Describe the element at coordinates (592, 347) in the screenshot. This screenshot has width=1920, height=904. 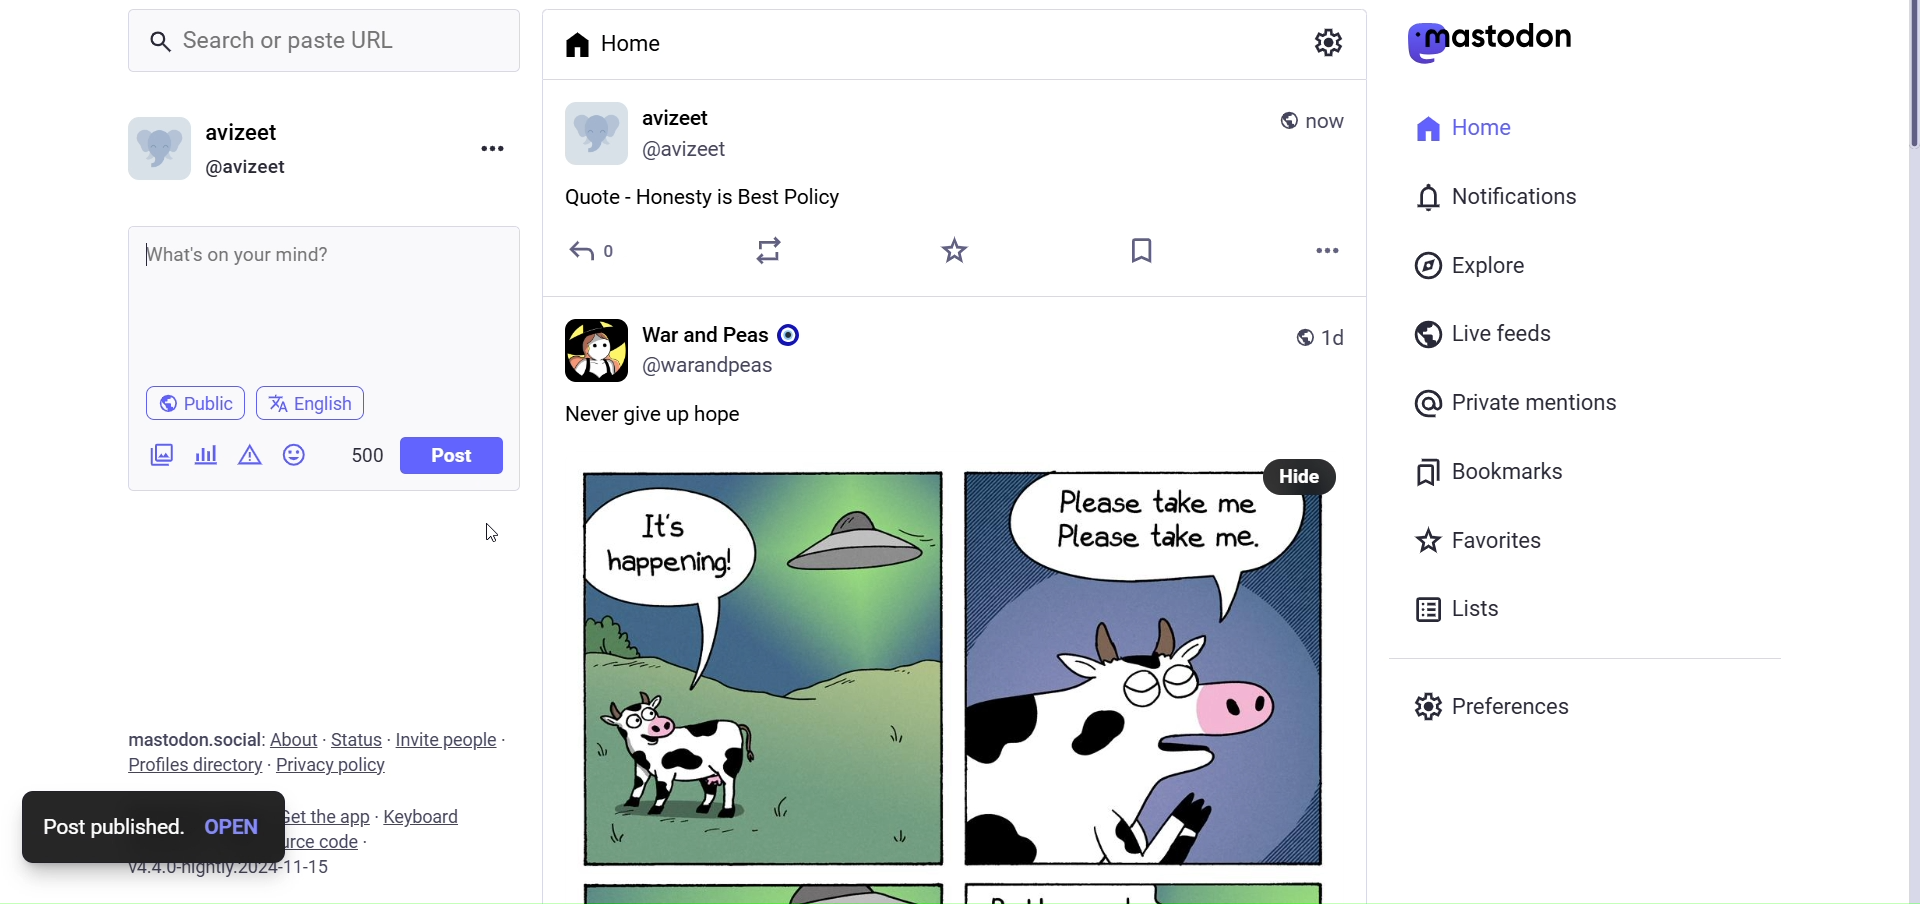
I see `profile Picture` at that location.